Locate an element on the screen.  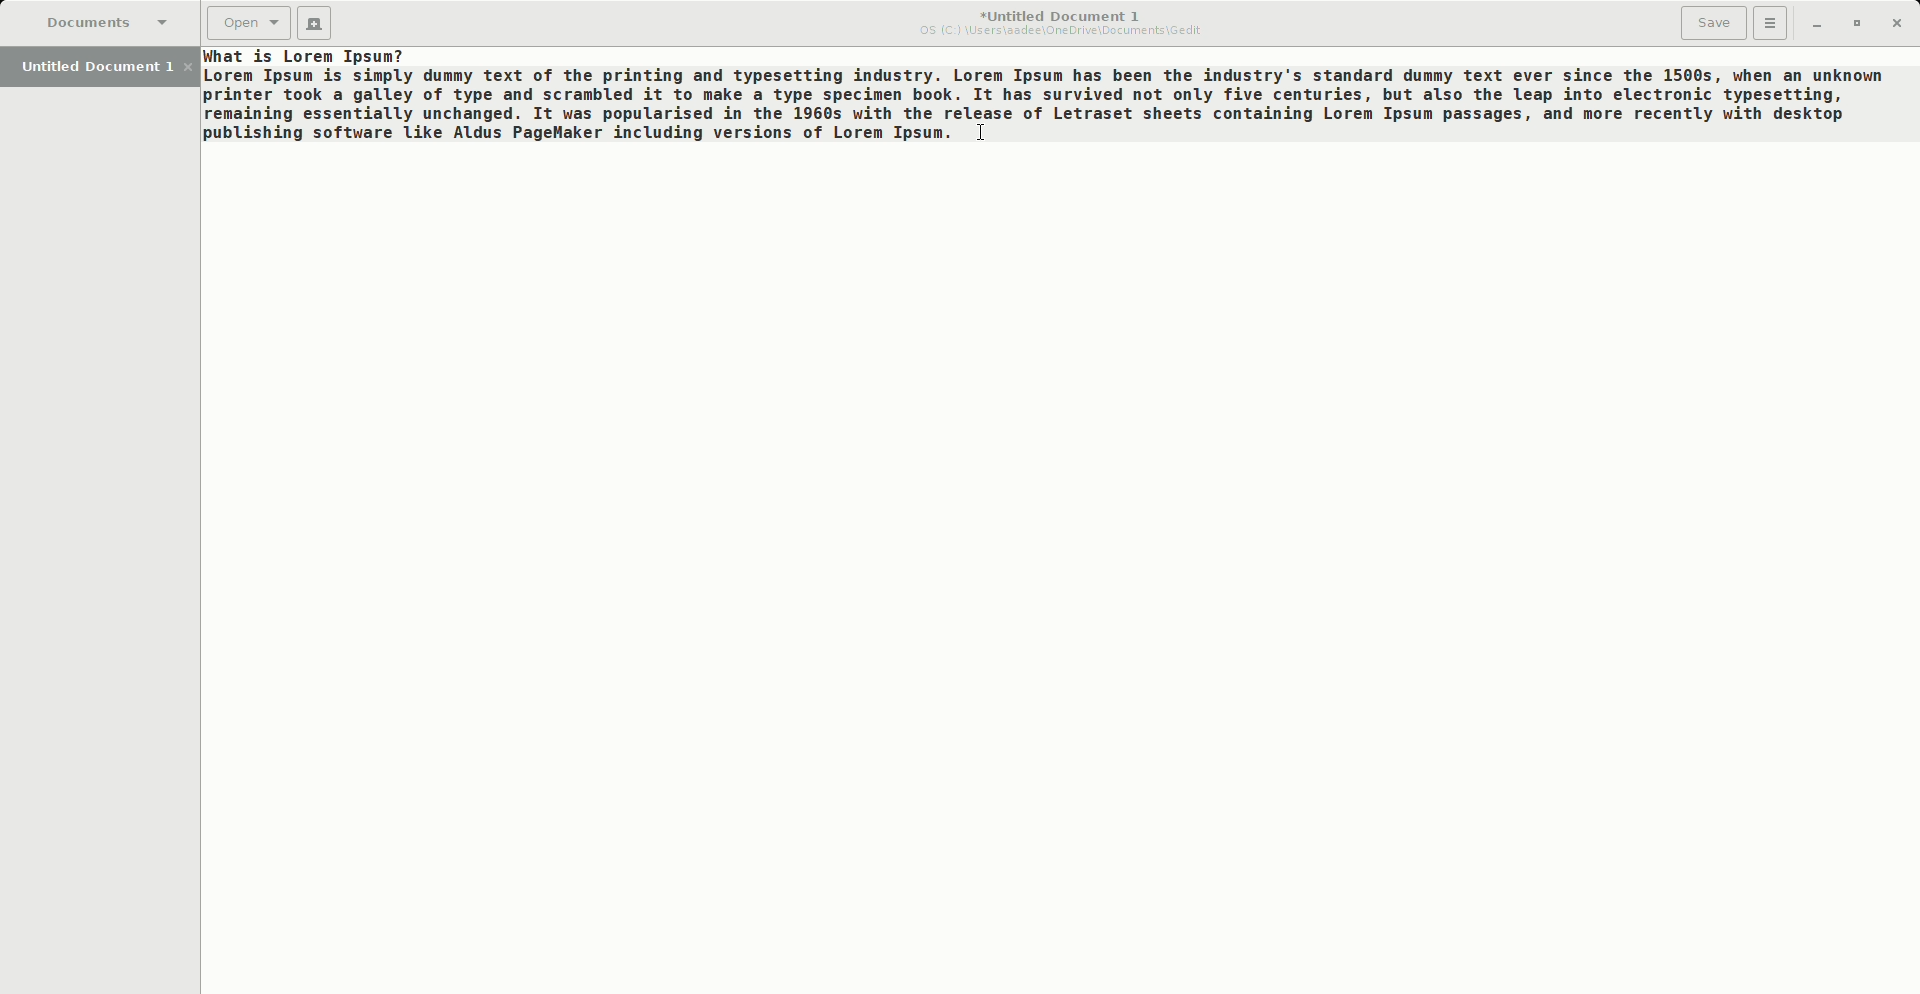
Close is located at coordinates (1897, 21).